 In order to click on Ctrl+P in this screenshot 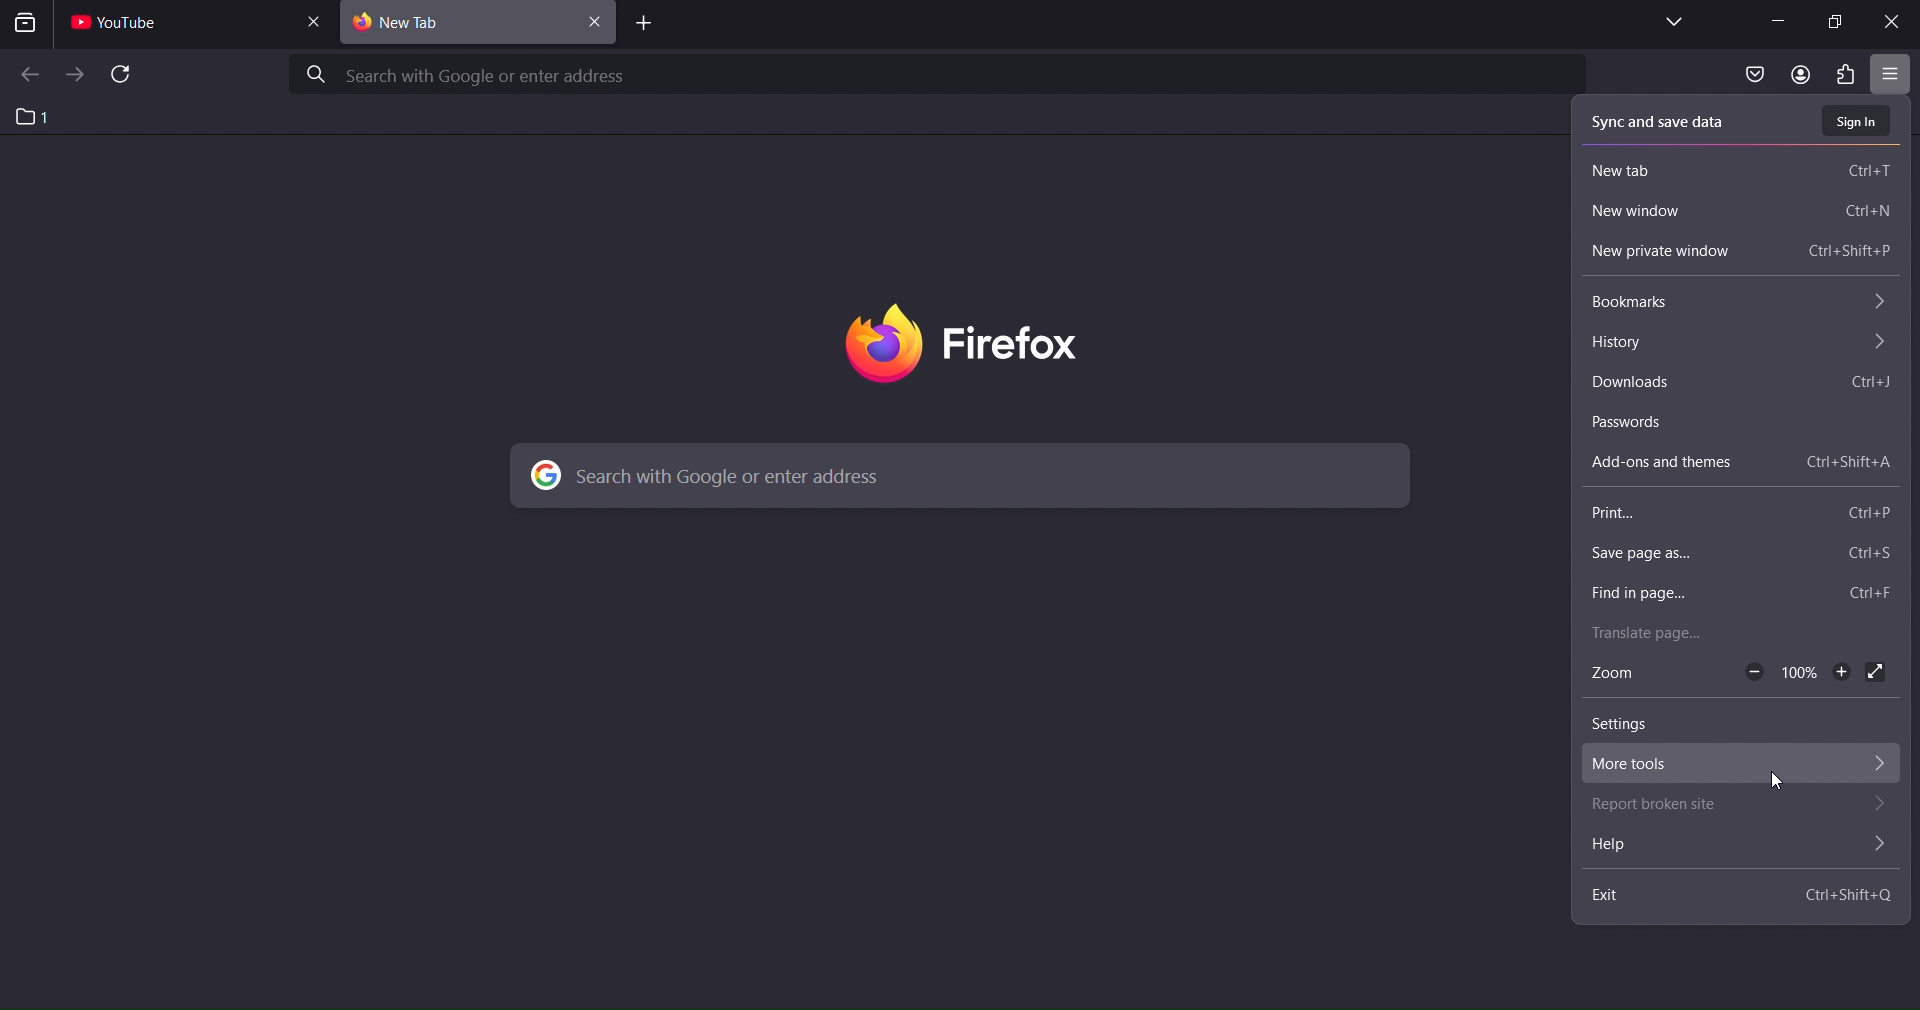, I will do `click(1871, 511)`.